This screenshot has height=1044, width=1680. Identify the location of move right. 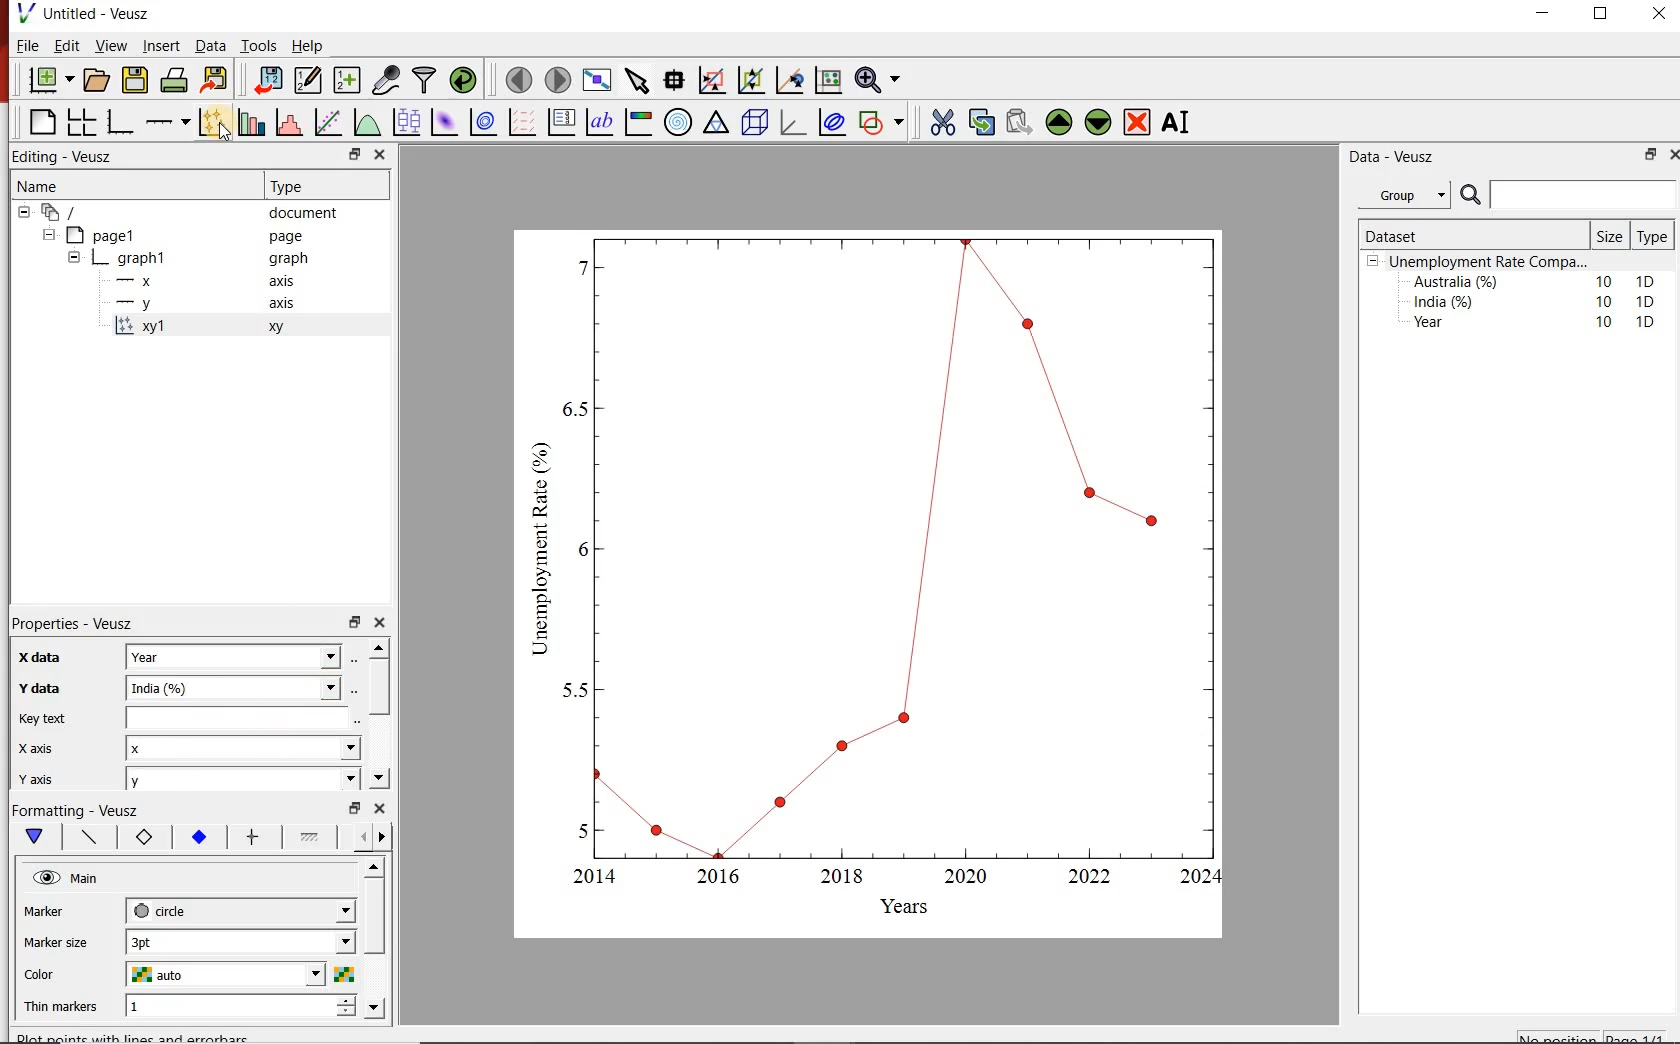
(381, 837).